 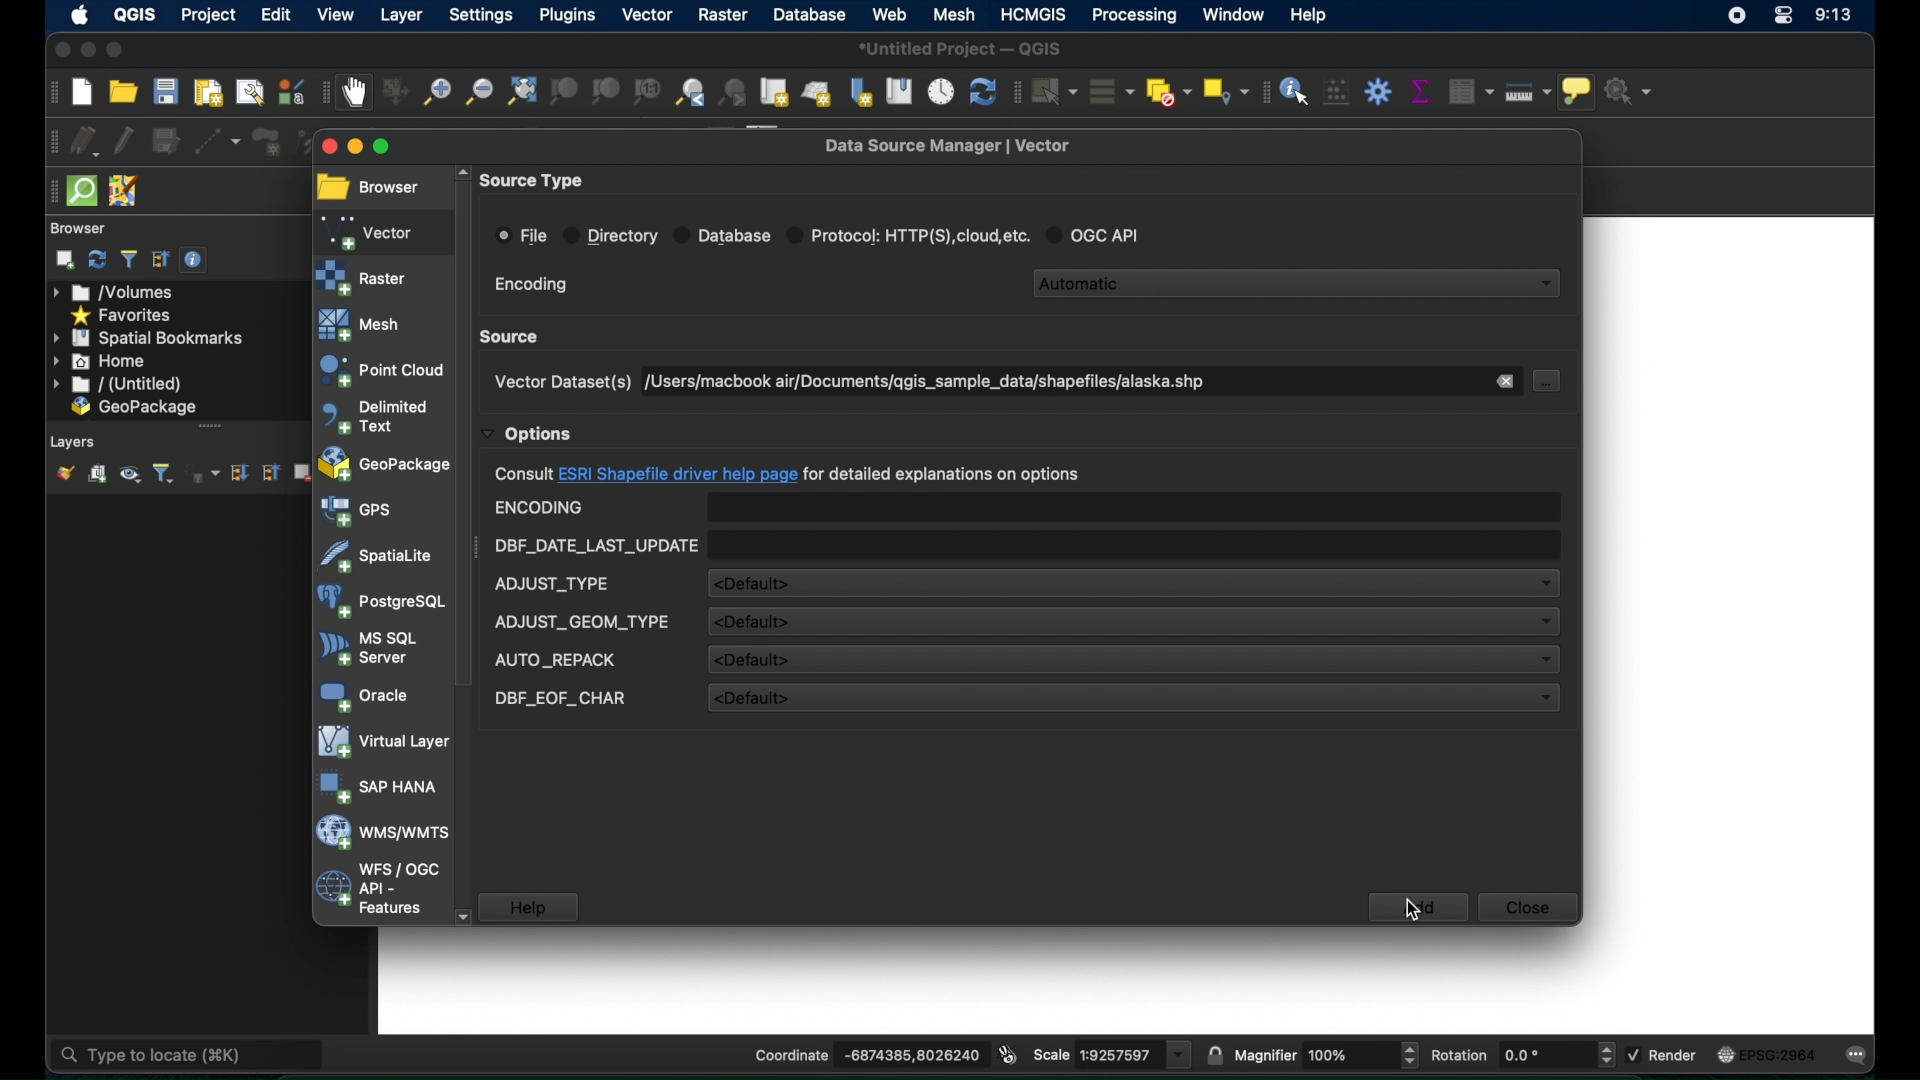 I want to click on geopackage, so click(x=135, y=408).